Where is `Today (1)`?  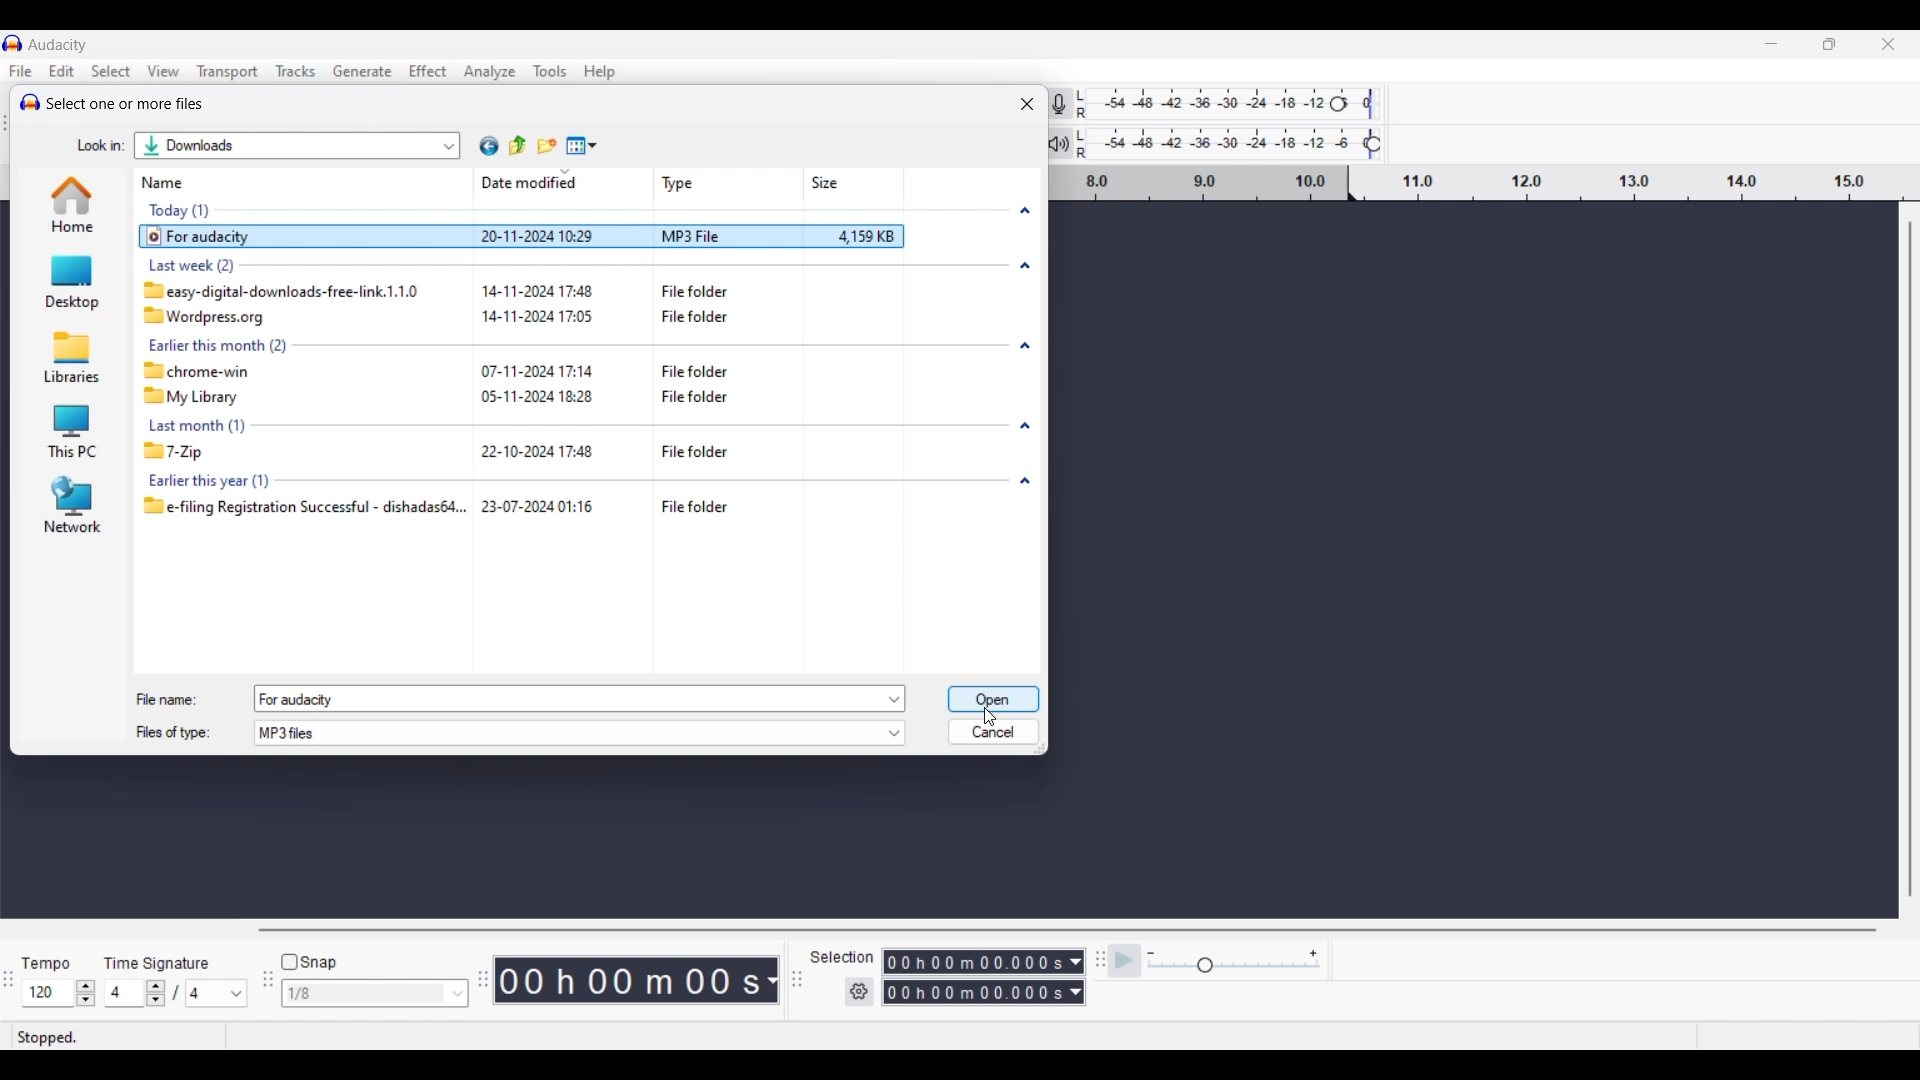
Today (1) is located at coordinates (191, 210).